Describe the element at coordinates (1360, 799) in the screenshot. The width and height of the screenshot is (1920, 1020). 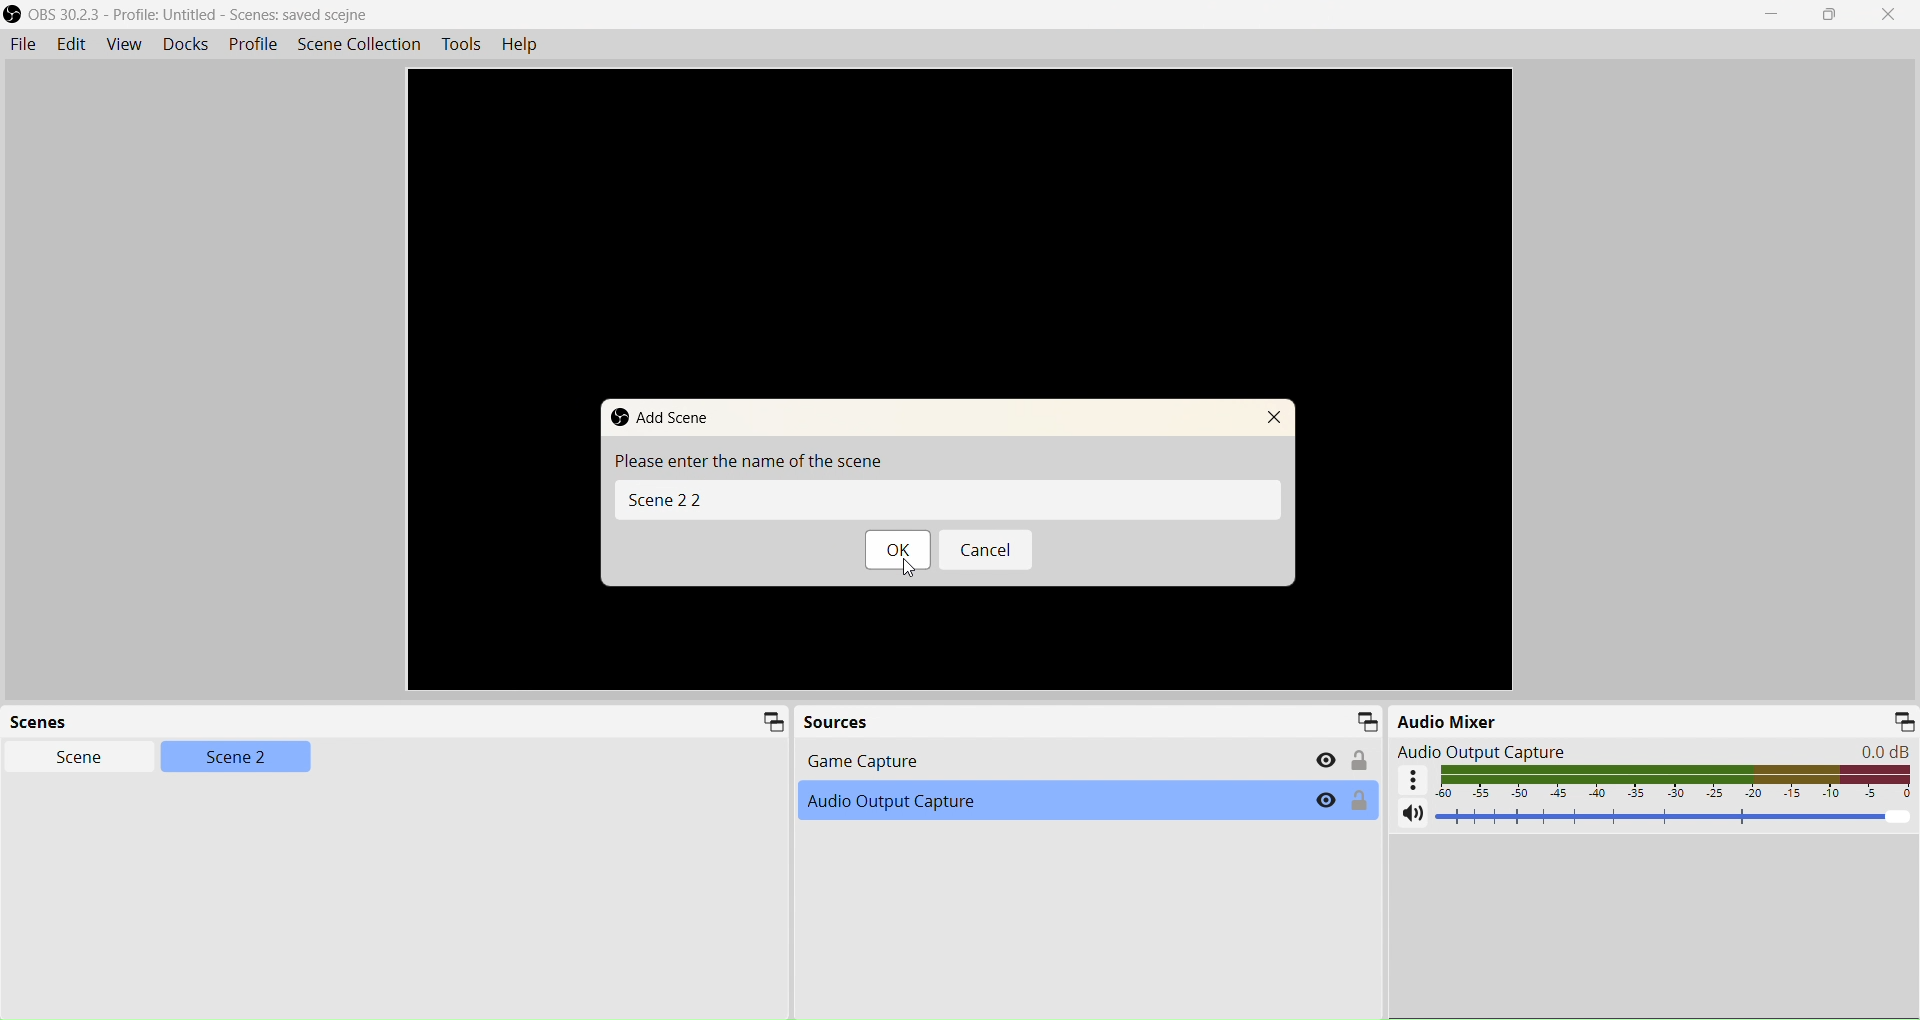
I see `Lock` at that location.